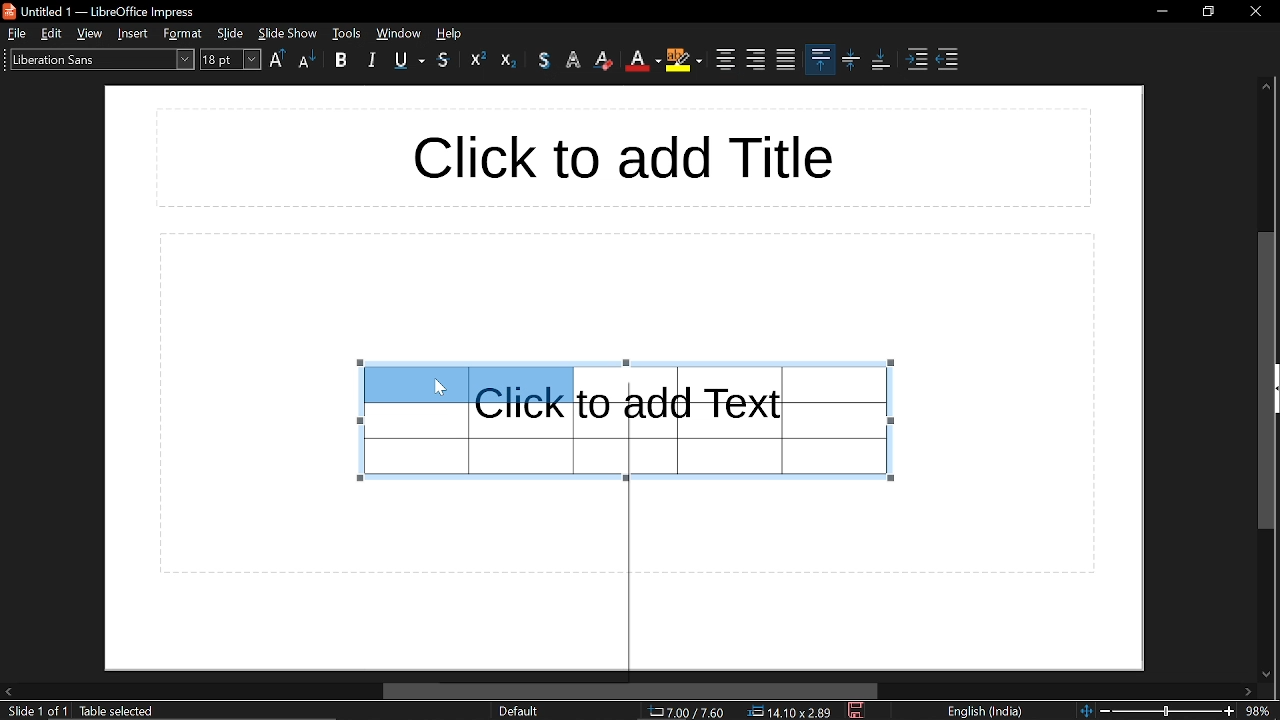 This screenshot has height=720, width=1280. I want to click on cursor co-ordinate, so click(686, 712).